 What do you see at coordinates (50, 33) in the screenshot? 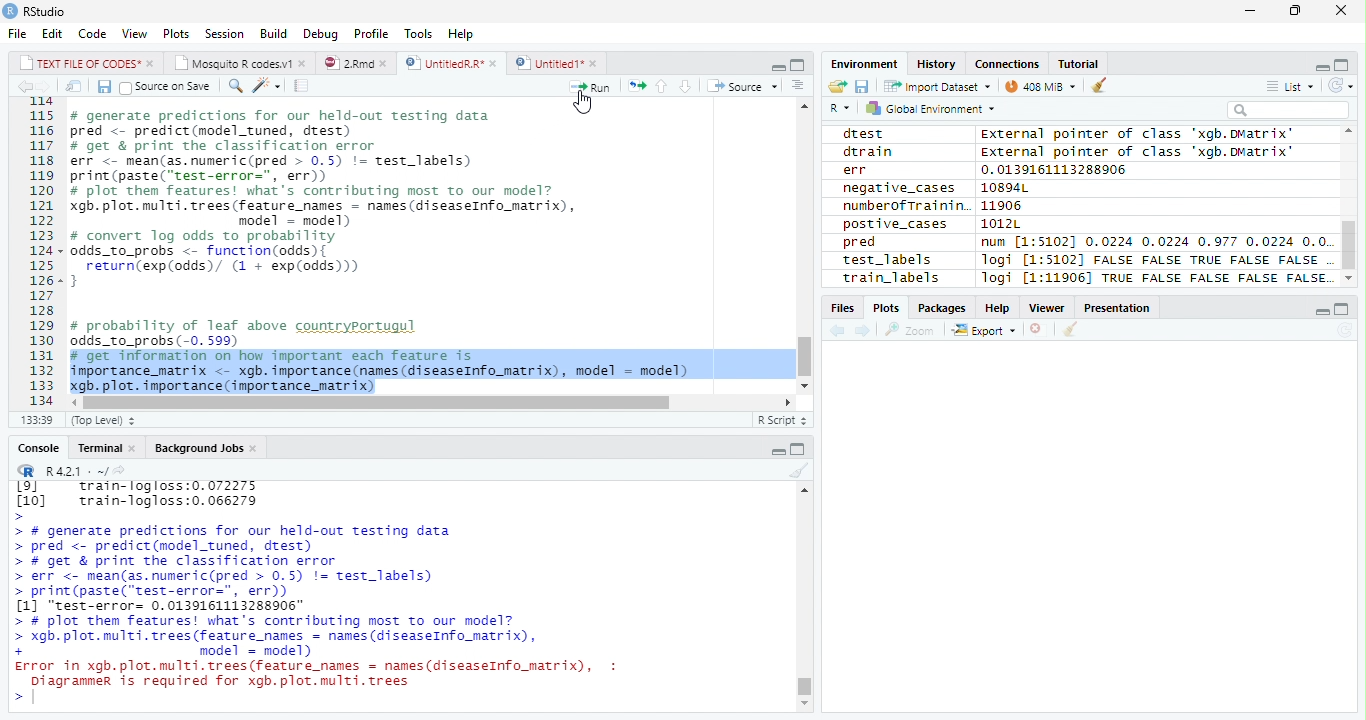
I see `Edit` at bounding box center [50, 33].